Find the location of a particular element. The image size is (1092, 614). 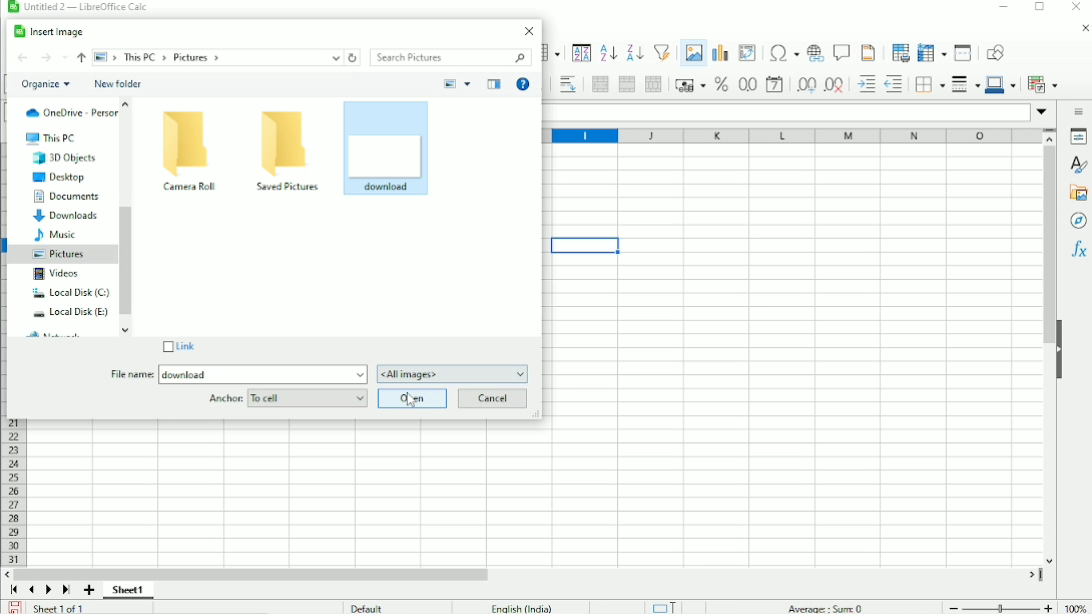

Close is located at coordinates (530, 31).